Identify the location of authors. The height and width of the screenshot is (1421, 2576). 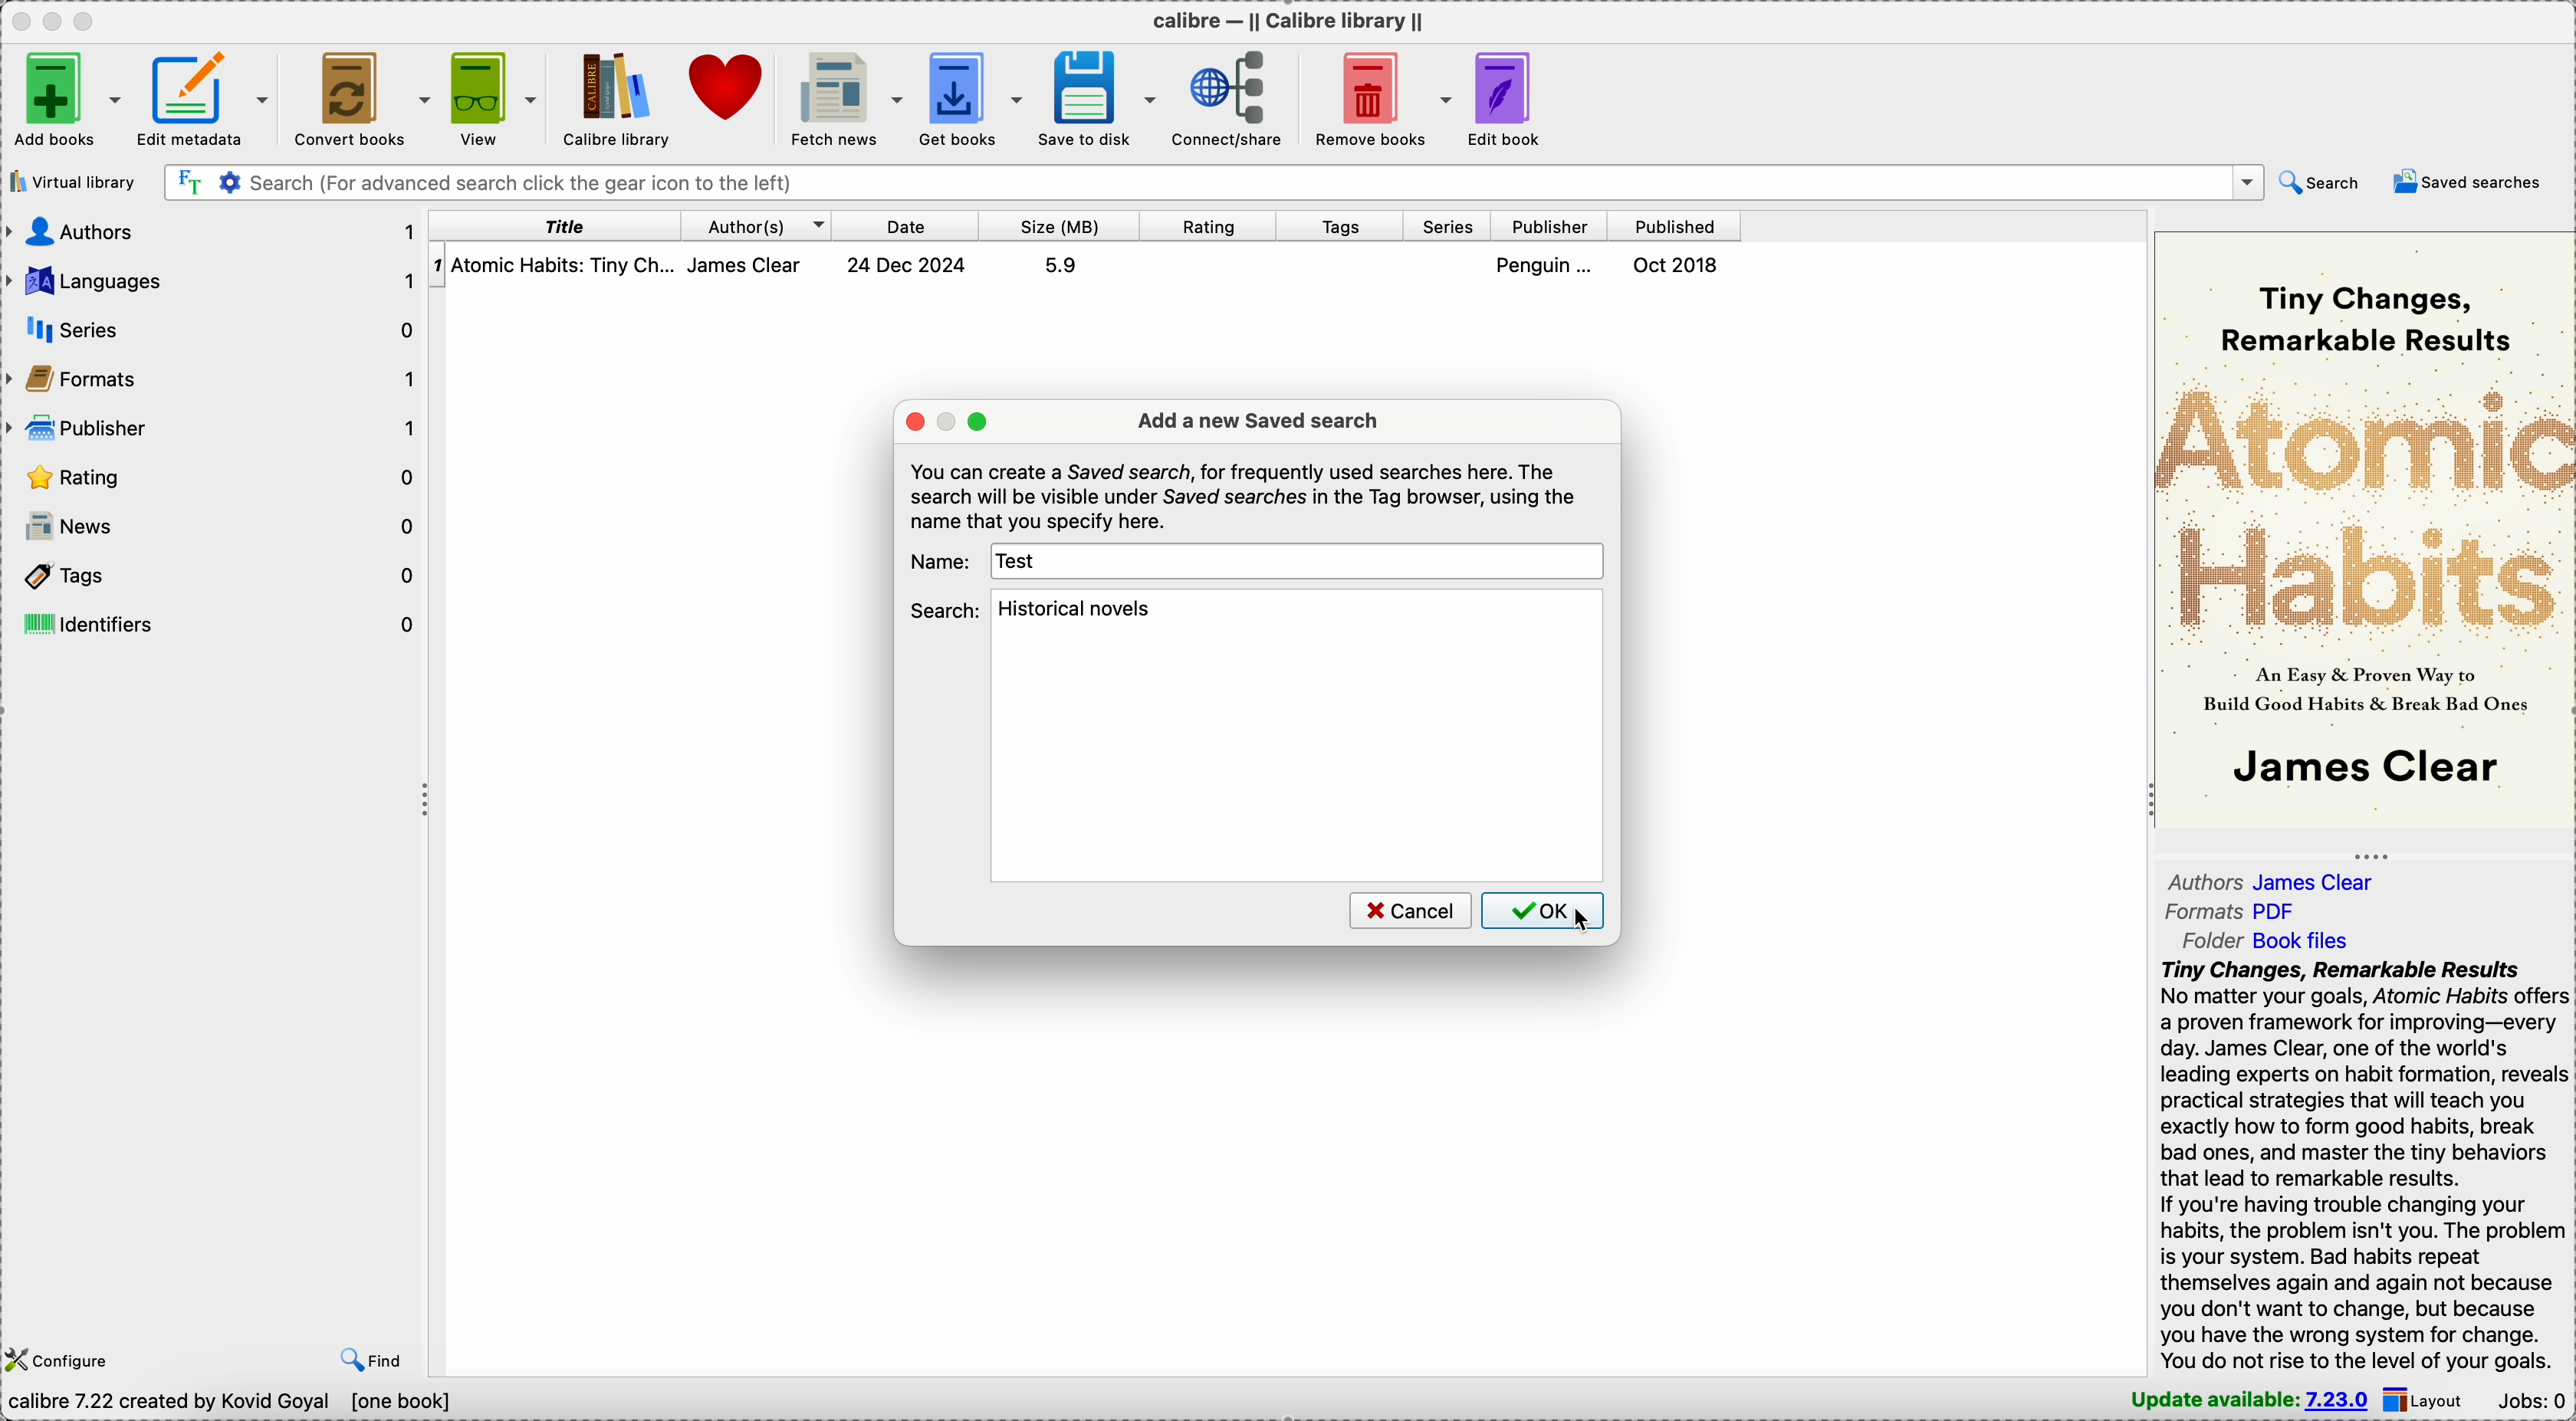
(213, 230).